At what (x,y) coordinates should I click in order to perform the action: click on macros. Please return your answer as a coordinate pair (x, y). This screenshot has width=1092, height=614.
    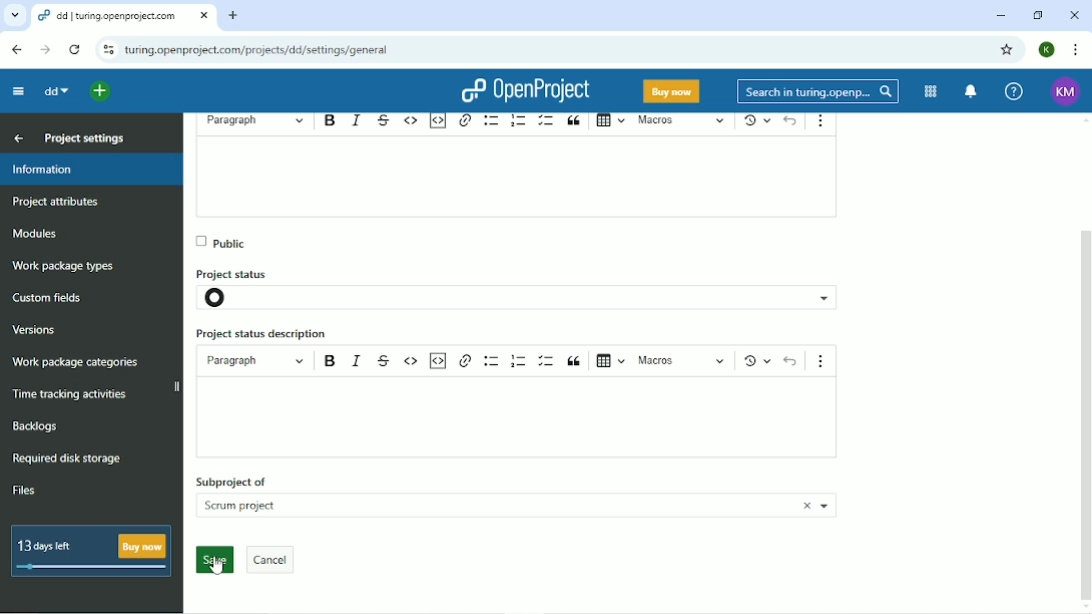
    Looking at the image, I should click on (682, 360).